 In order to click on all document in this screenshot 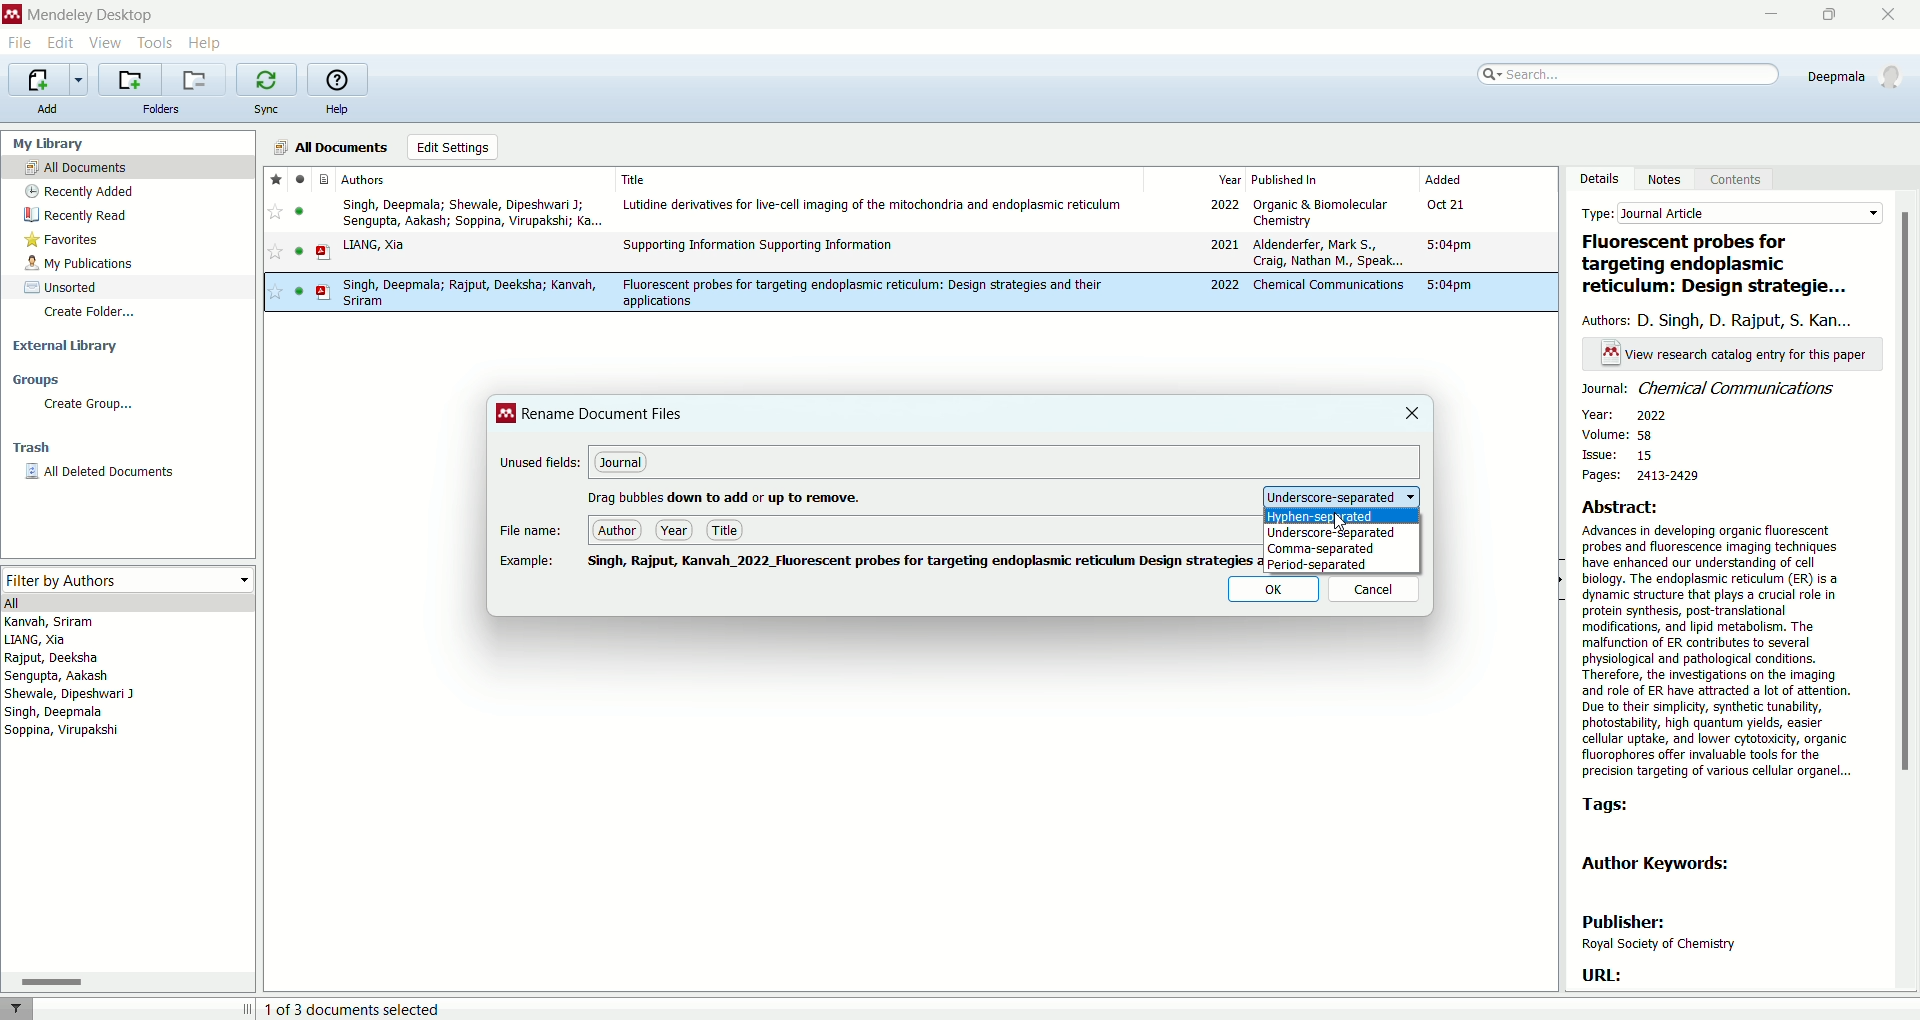, I will do `click(129, 167)`.